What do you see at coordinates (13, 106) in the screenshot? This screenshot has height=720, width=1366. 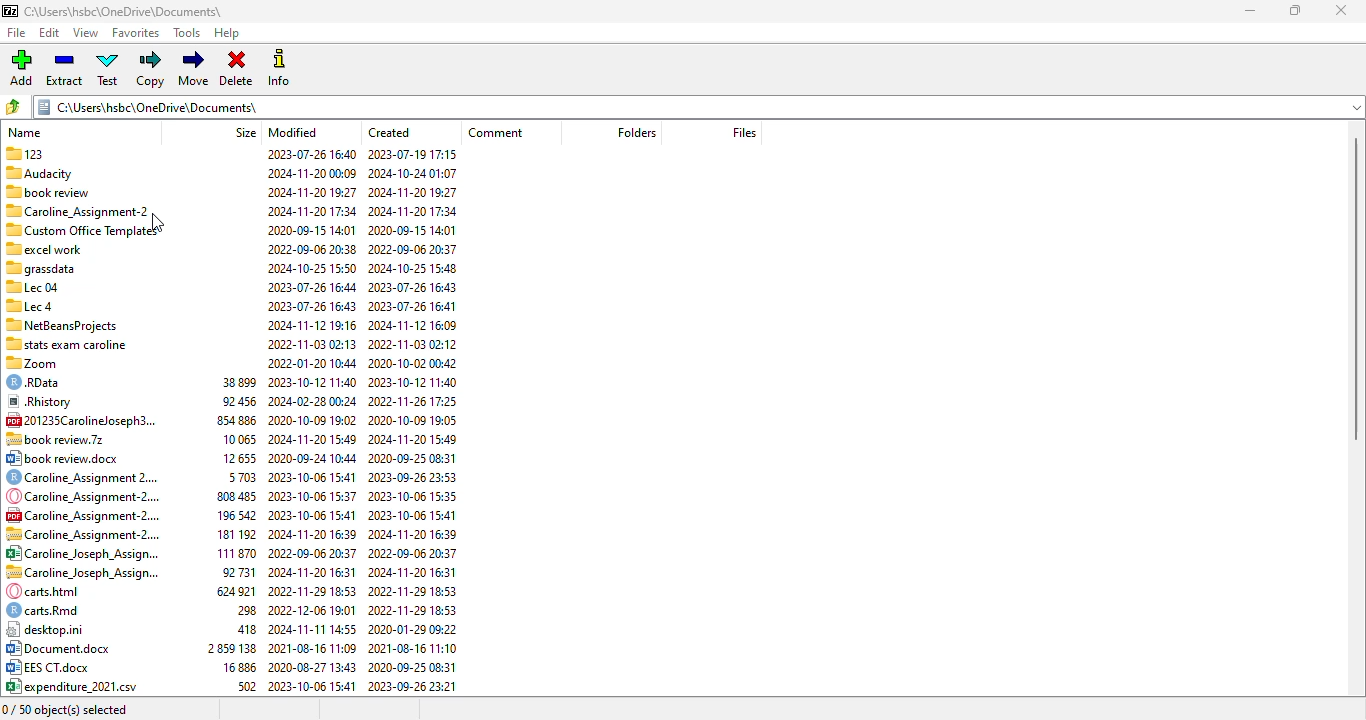 I see `browse folders` at bounding box center [13, 106].